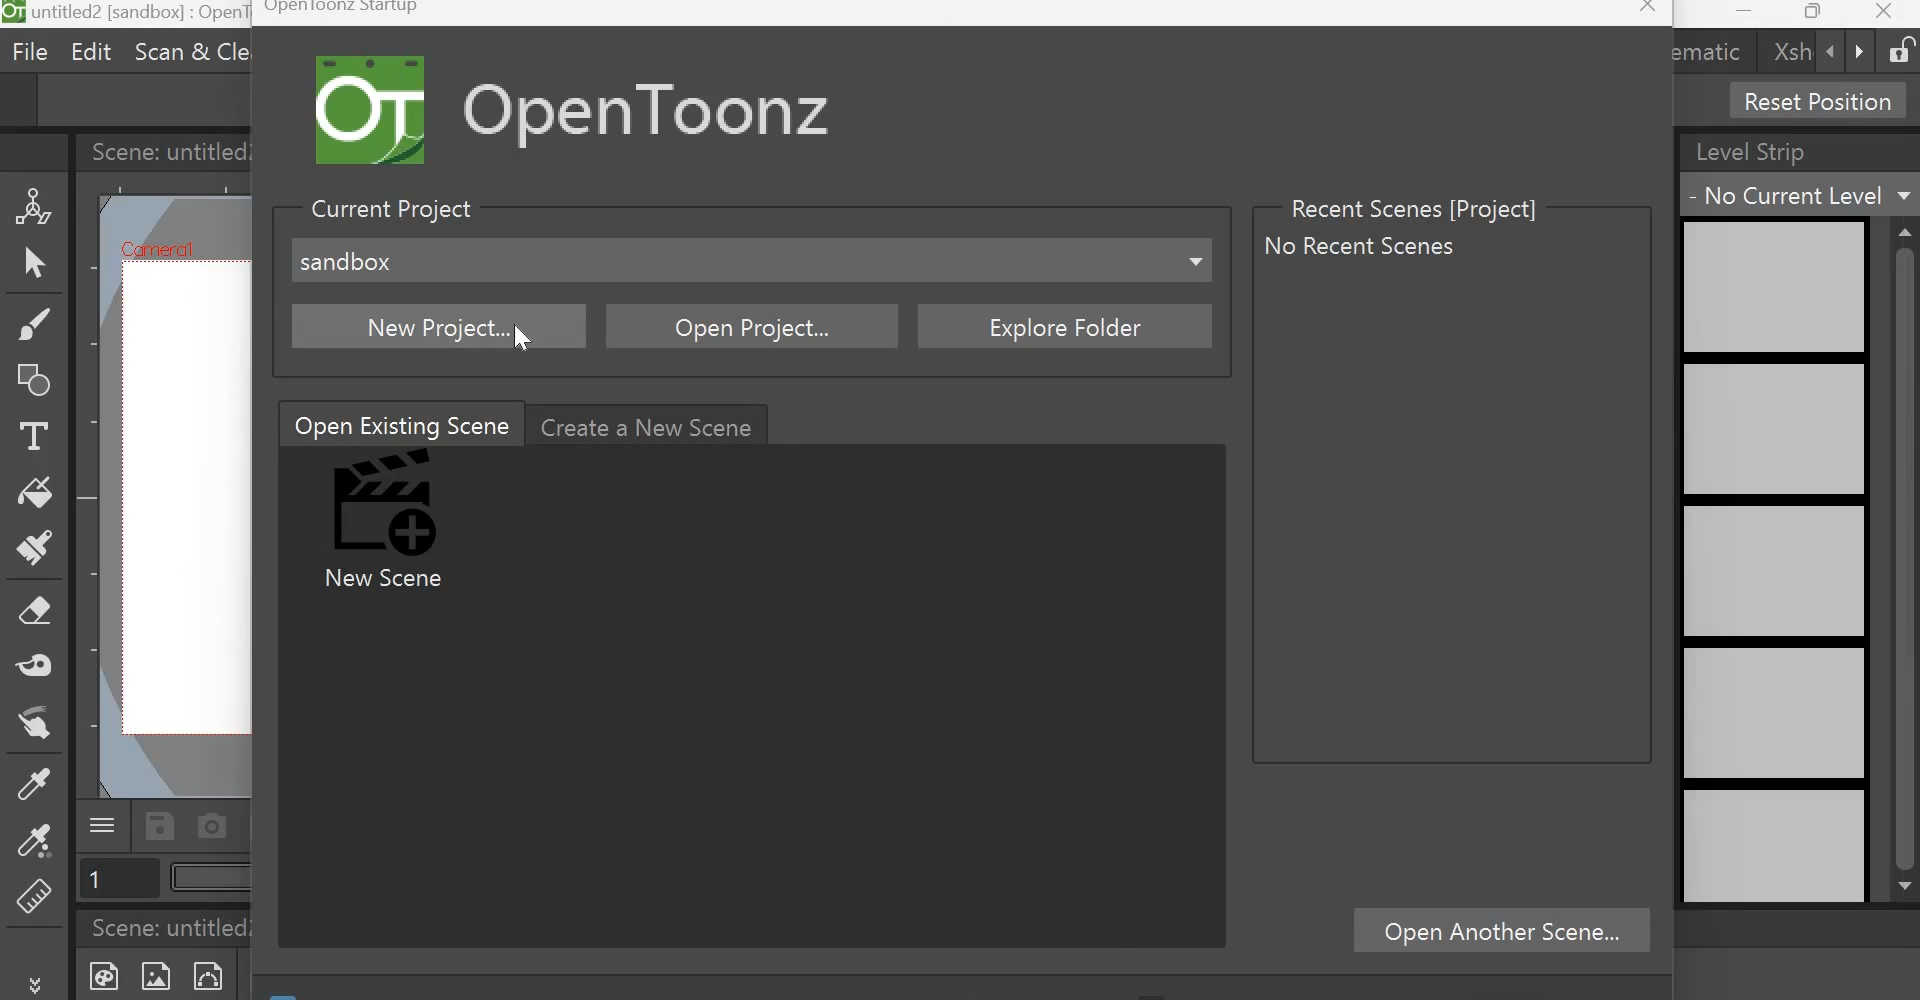 The height and width of the screenshot is (1000, 1920). Describe the element at coordinates (1746, 14) in the screenshot. I see `Minimize` at that location.